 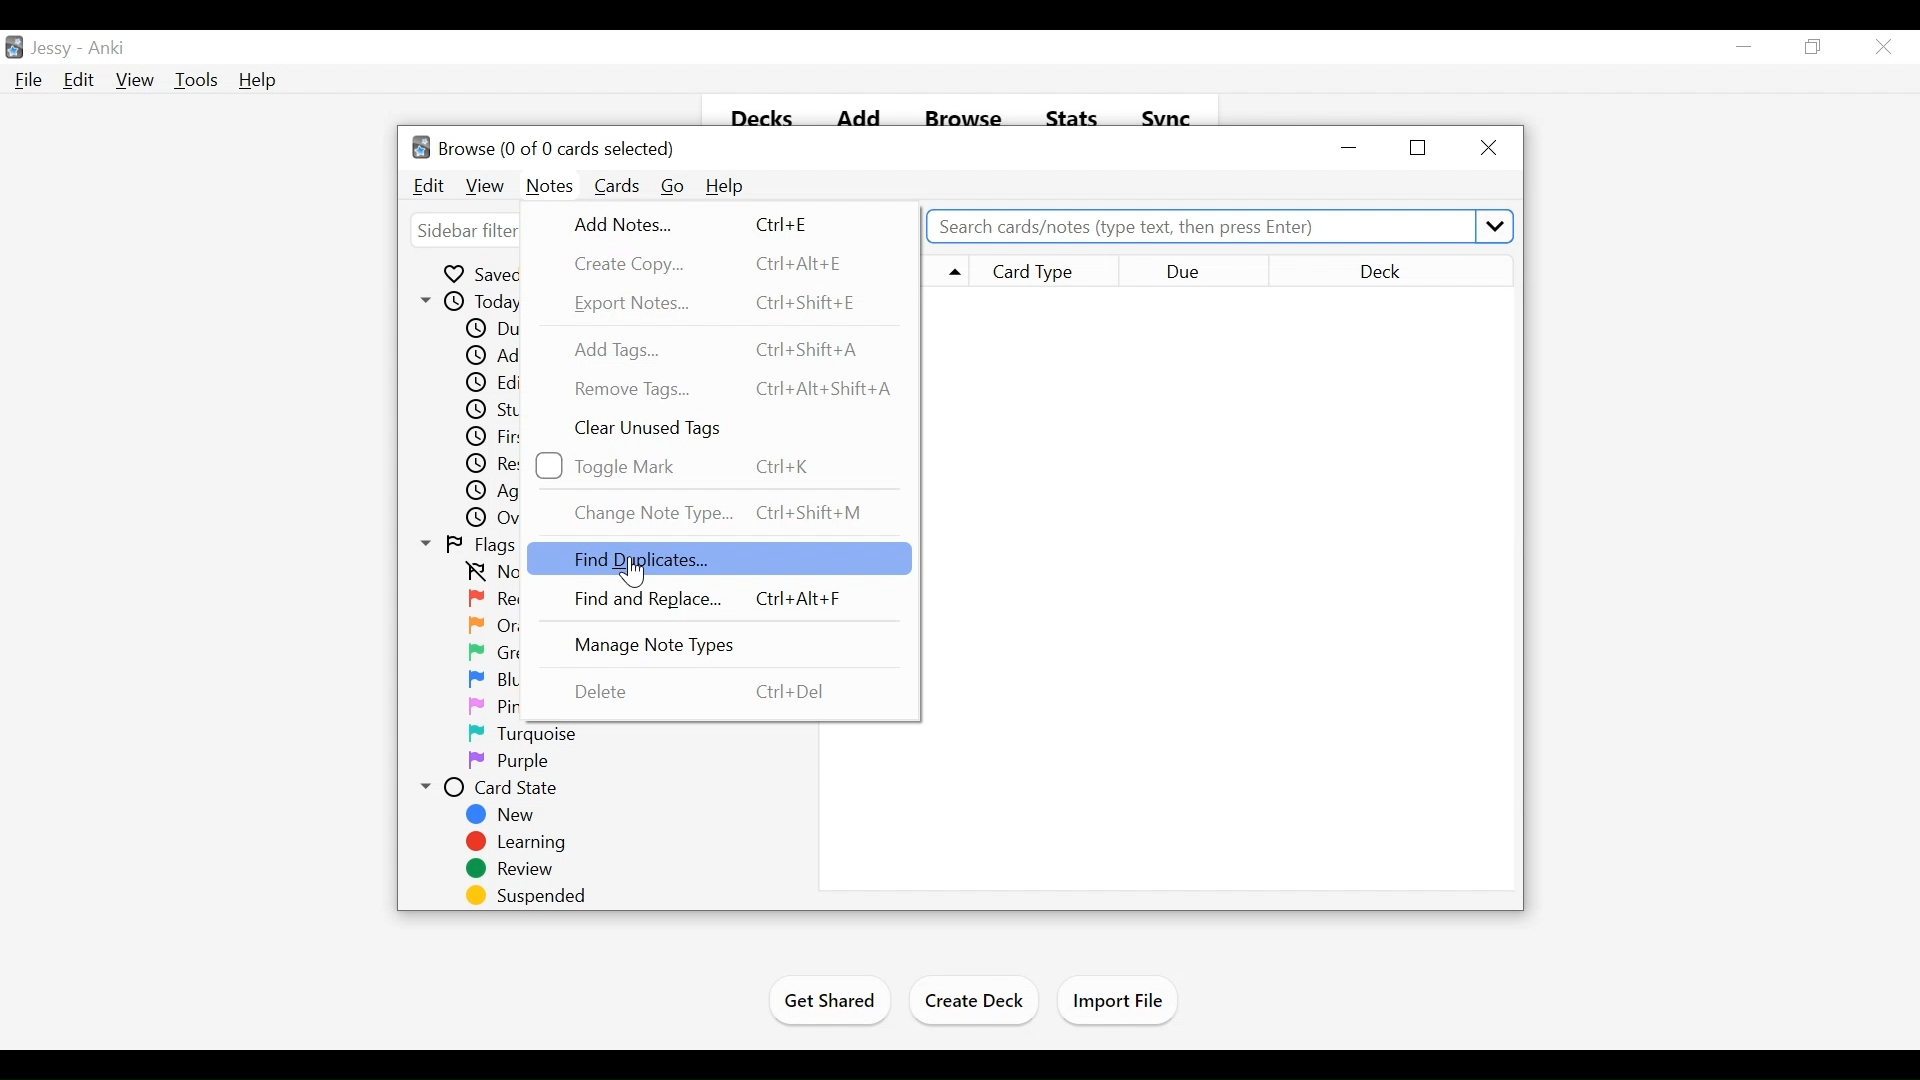 What do you see at coordinates (514, 842) in the screenshot?
I see `Learning` at bounding box center [514, 842].